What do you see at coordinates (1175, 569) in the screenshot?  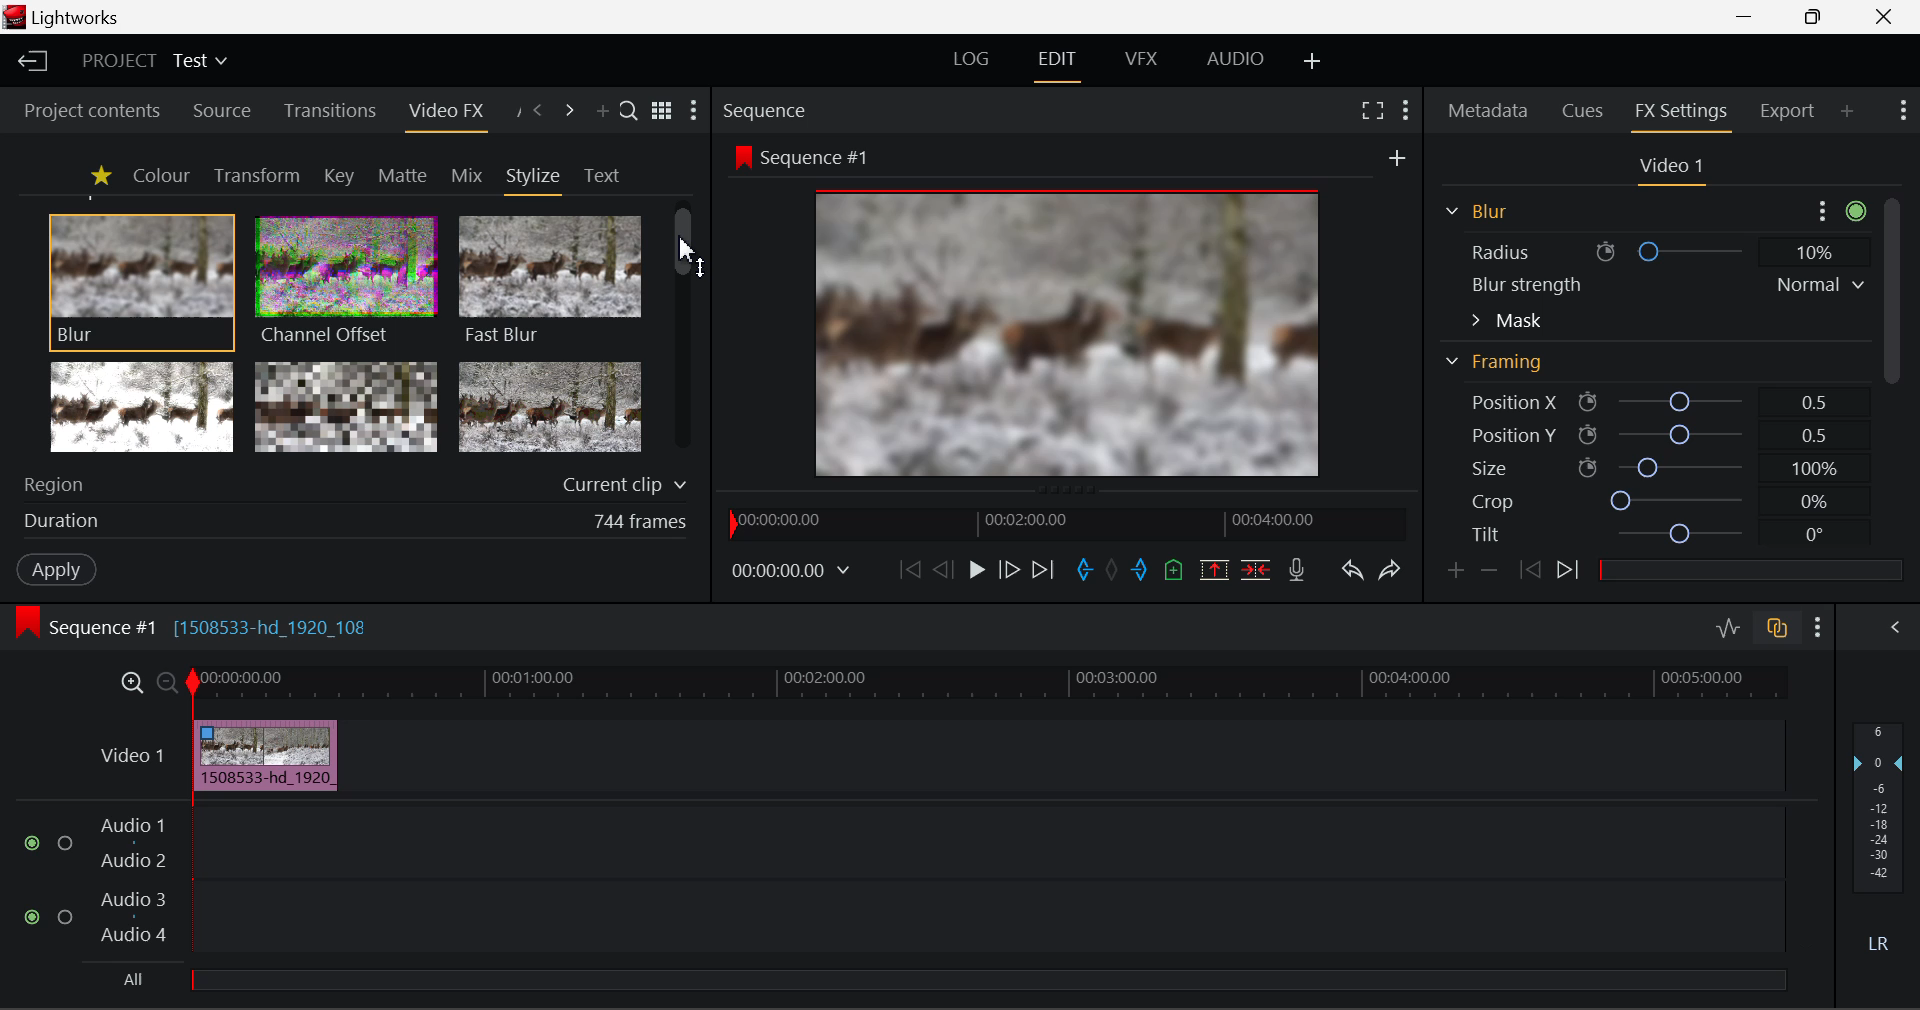 I see `Mark Cue` at bounding box center [1175, 569].